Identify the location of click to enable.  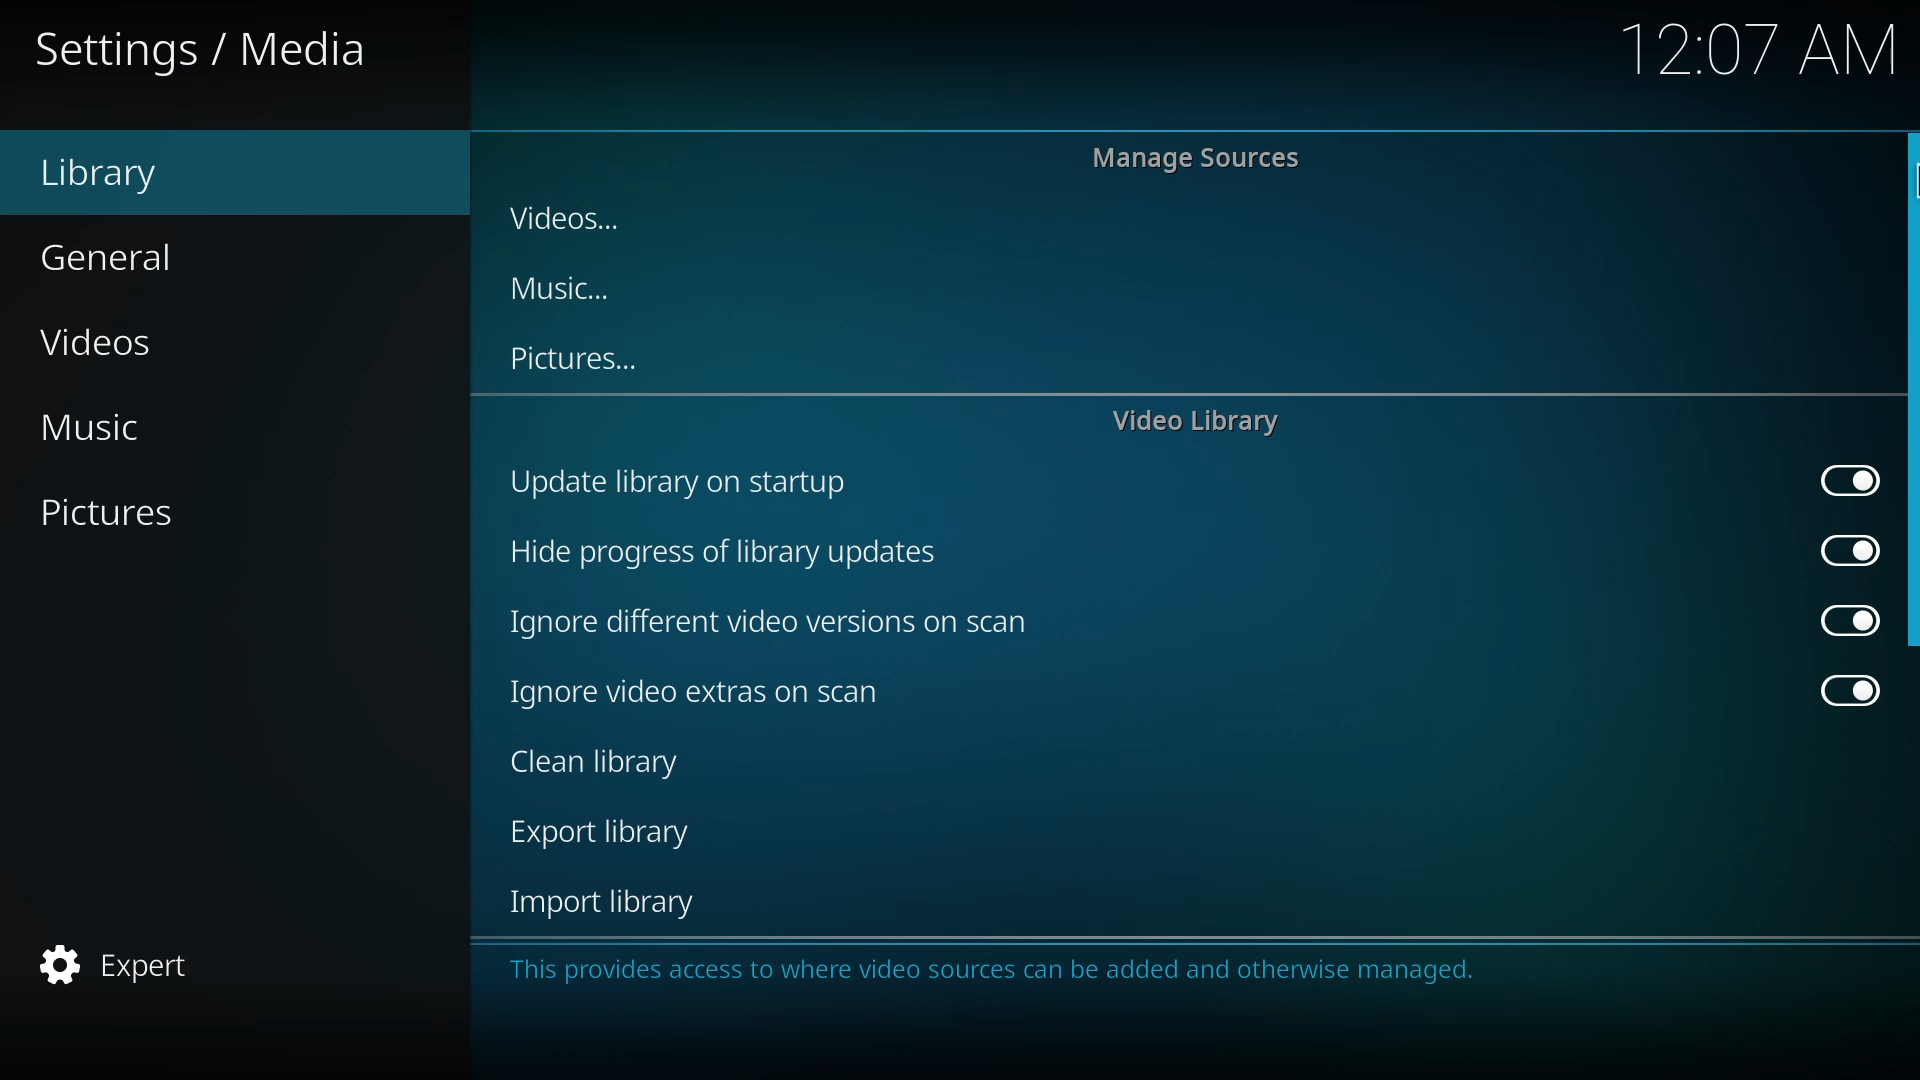
(1844, 555).